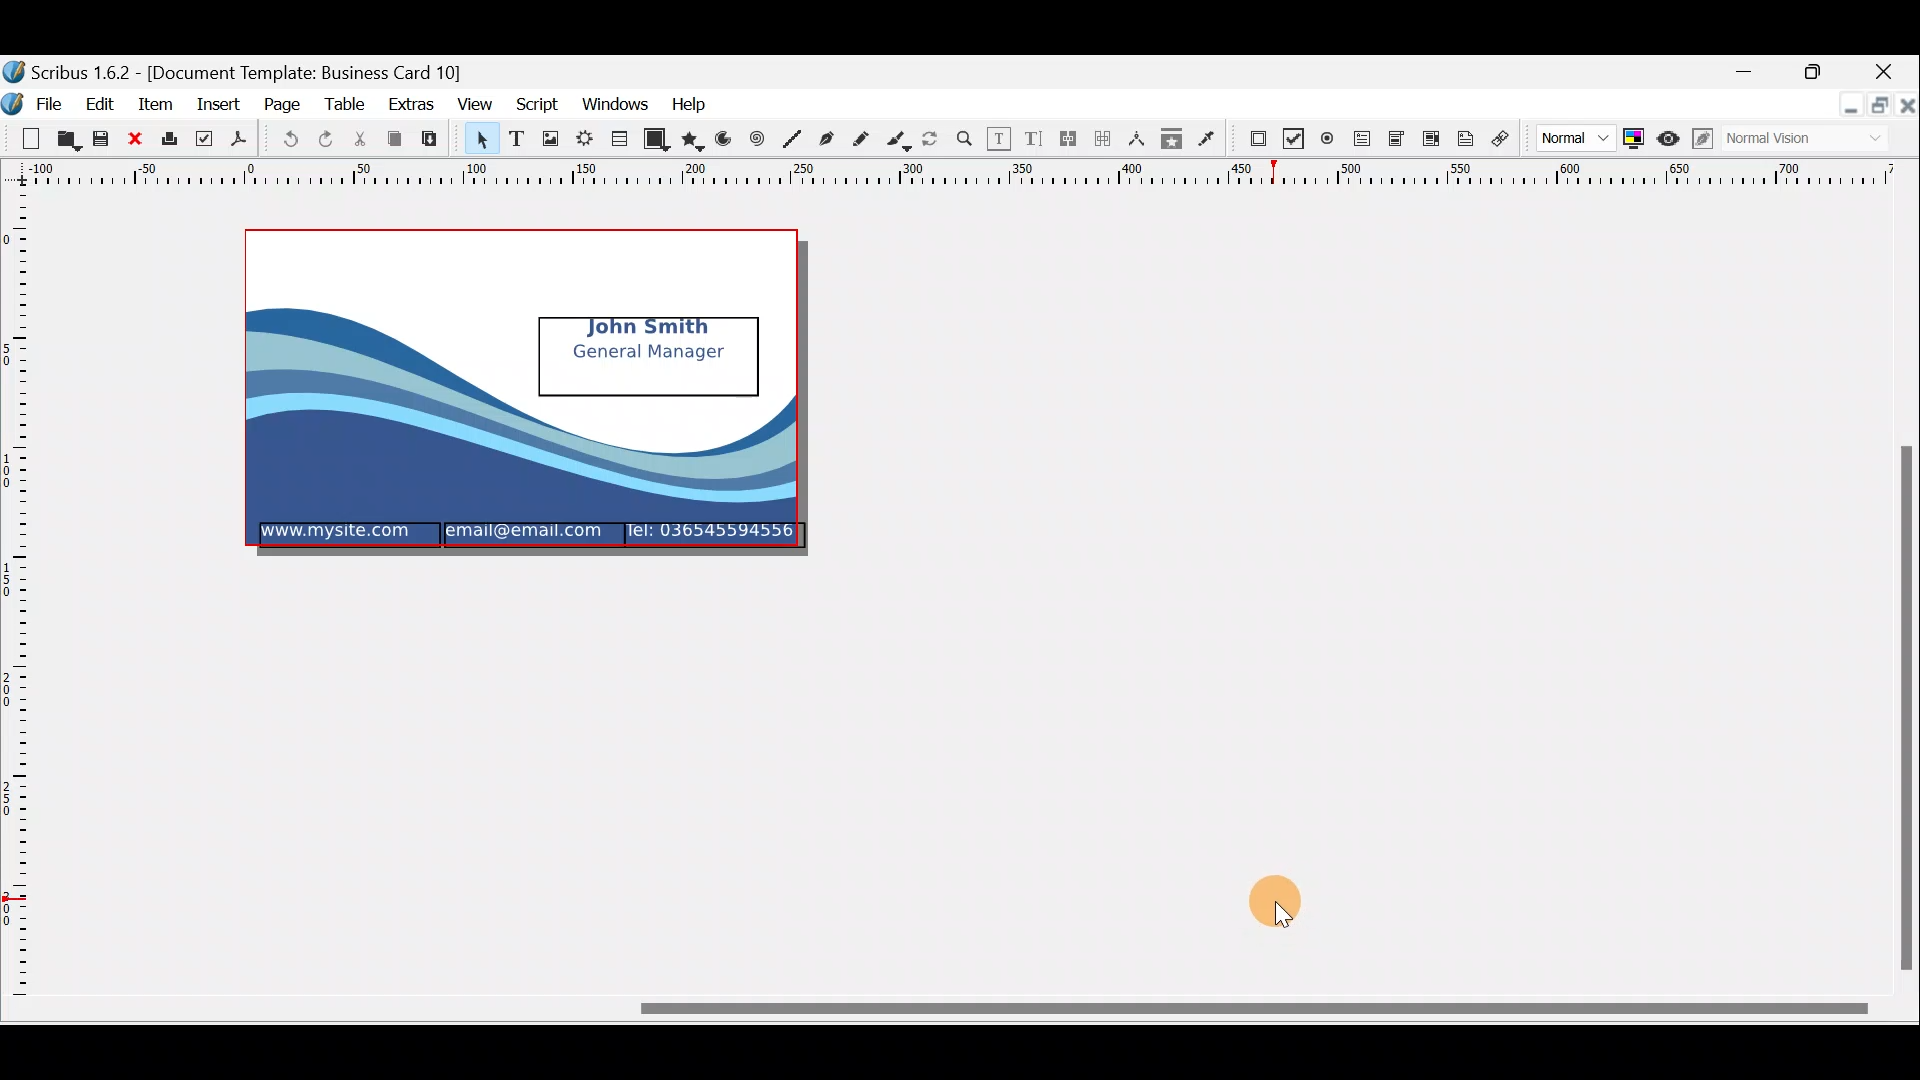  I want to click on Document name, so click(239, 68).